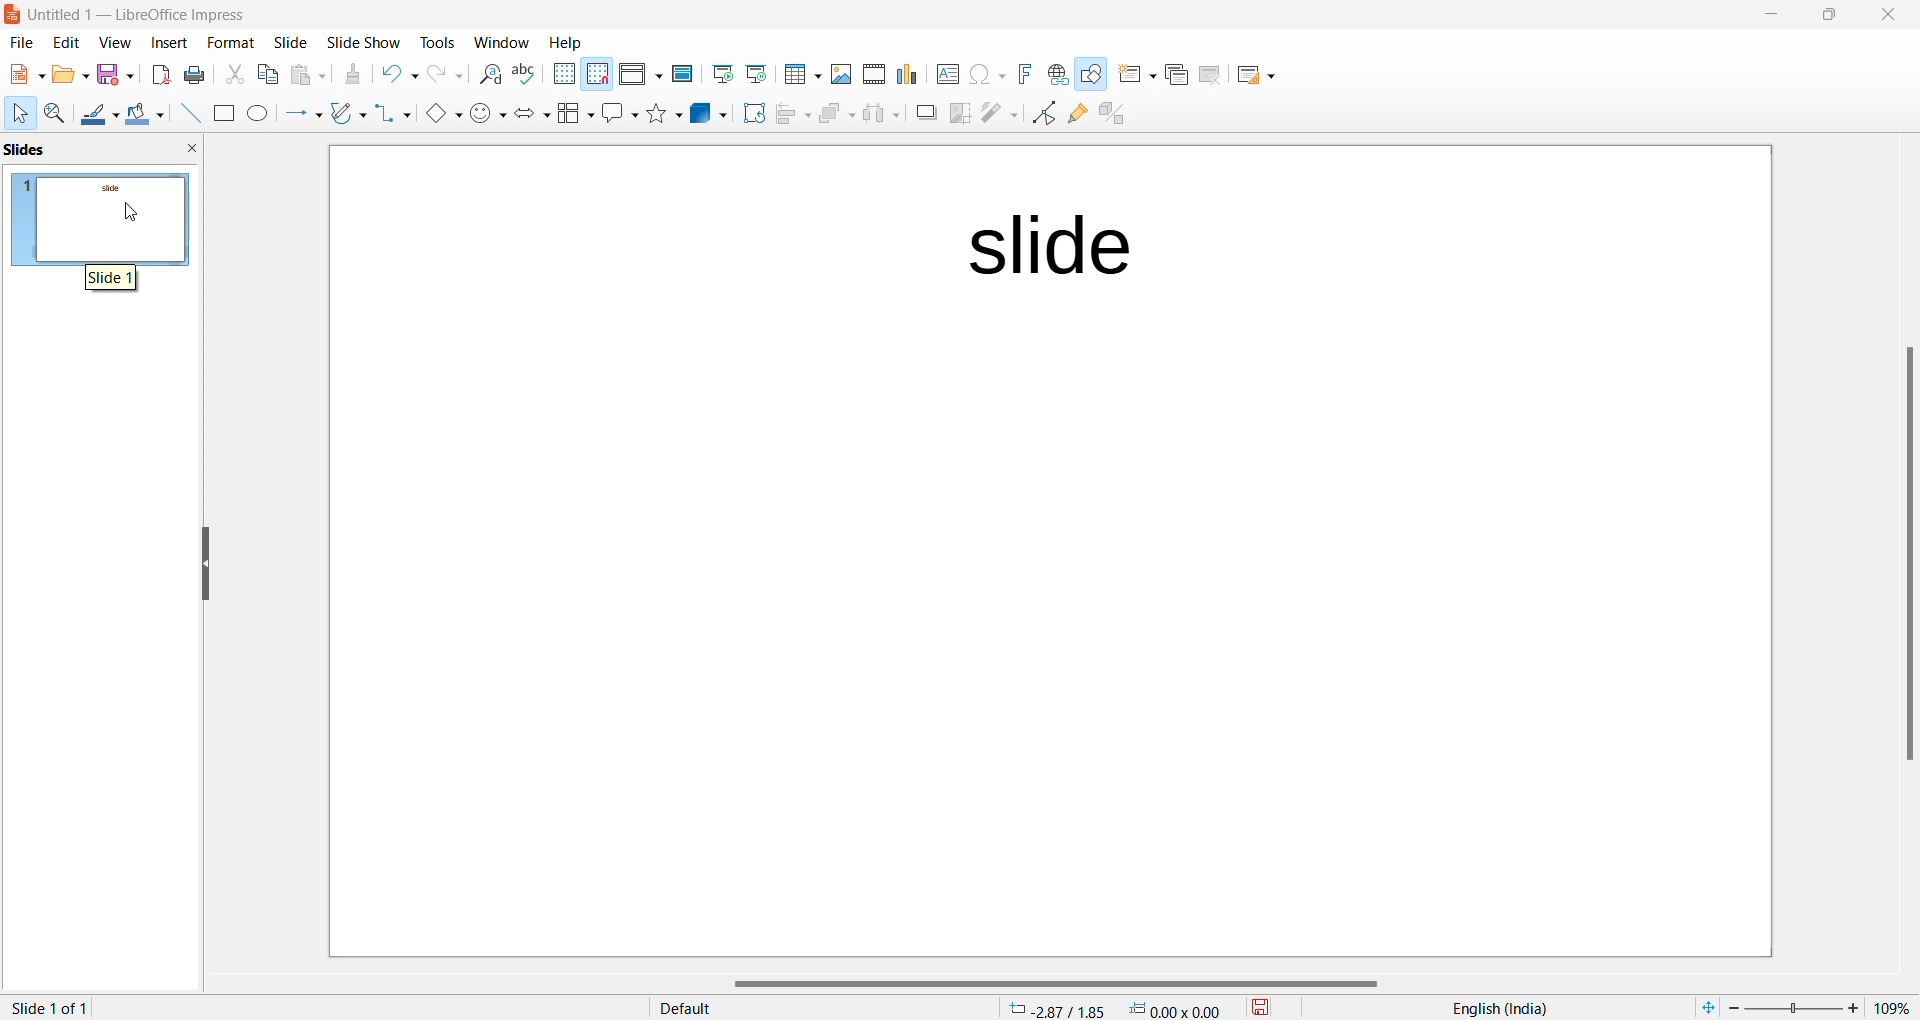 Image resolution: width=1920 pixels, height=1020 pixels. Describe the element at coordinates (345, 114) in the screenshot. I see `curve and polygons` at that location.